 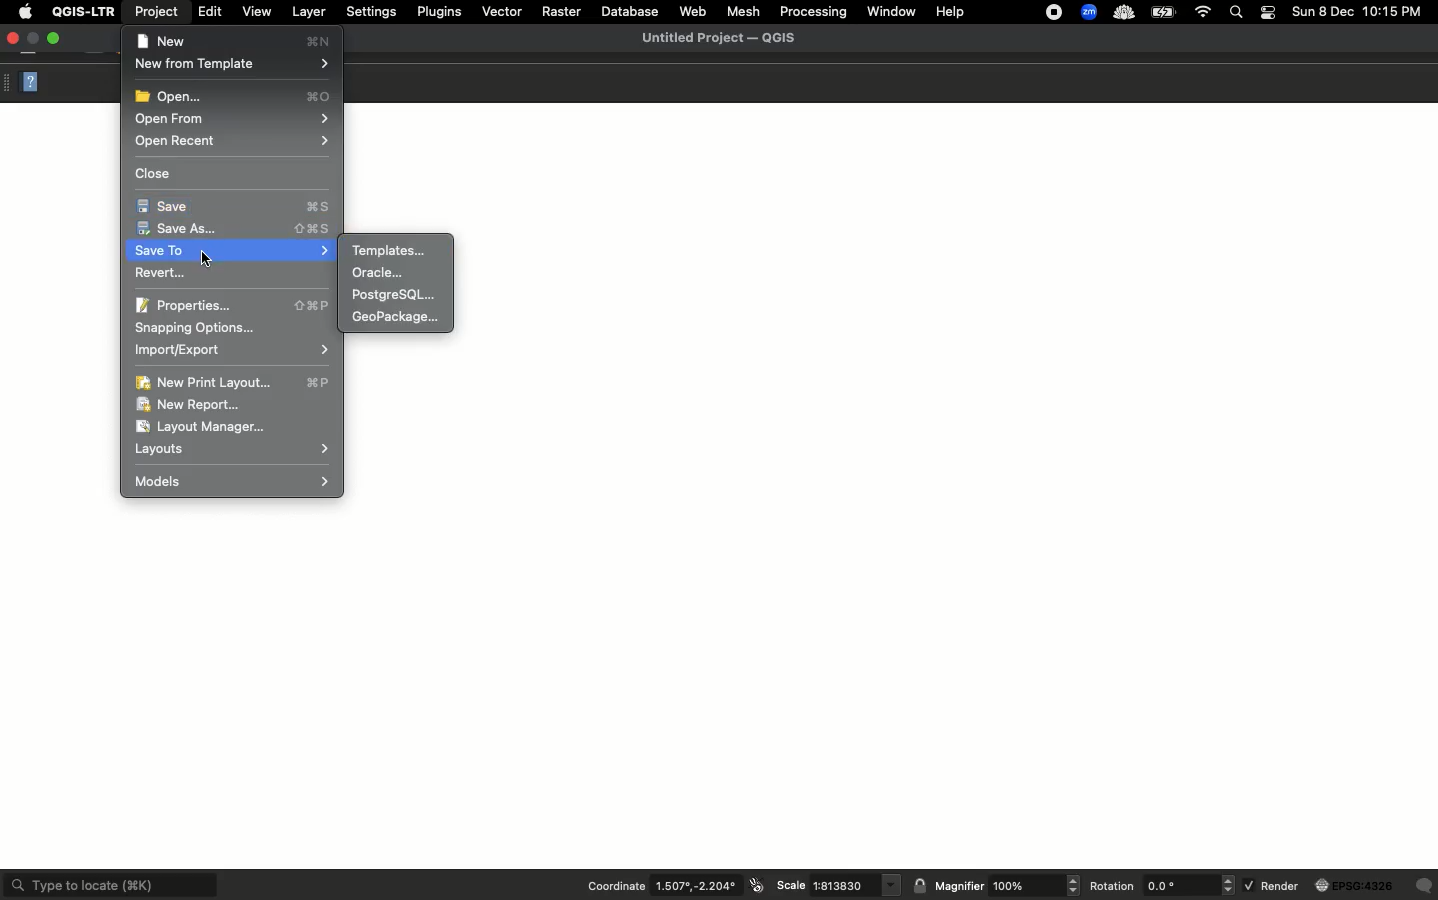 What do you see at coordinates (231, 120) in the screenshot?
I see `Open from` at bounding box center [231, 120].